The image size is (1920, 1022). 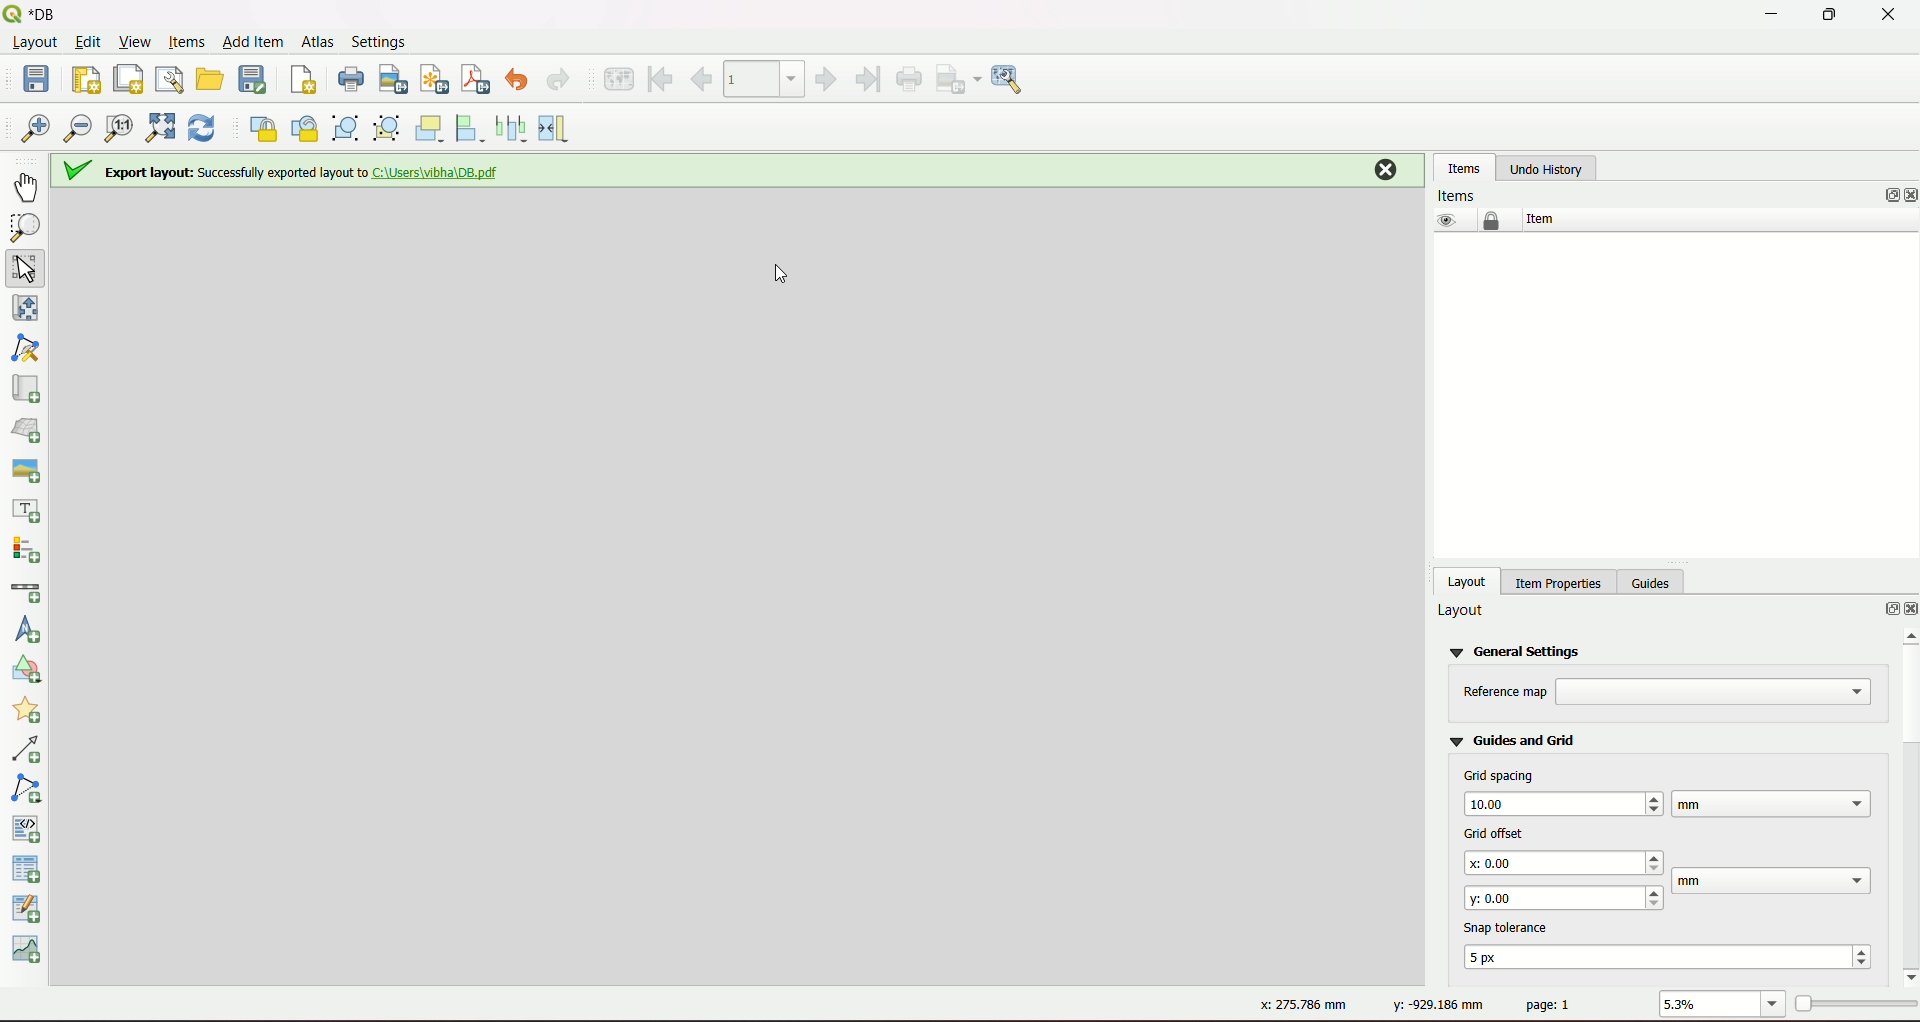 What do you see at coordinates (514, 127) in the screenshot?
I see `distributes left edges` at bounding box center [514, 127].